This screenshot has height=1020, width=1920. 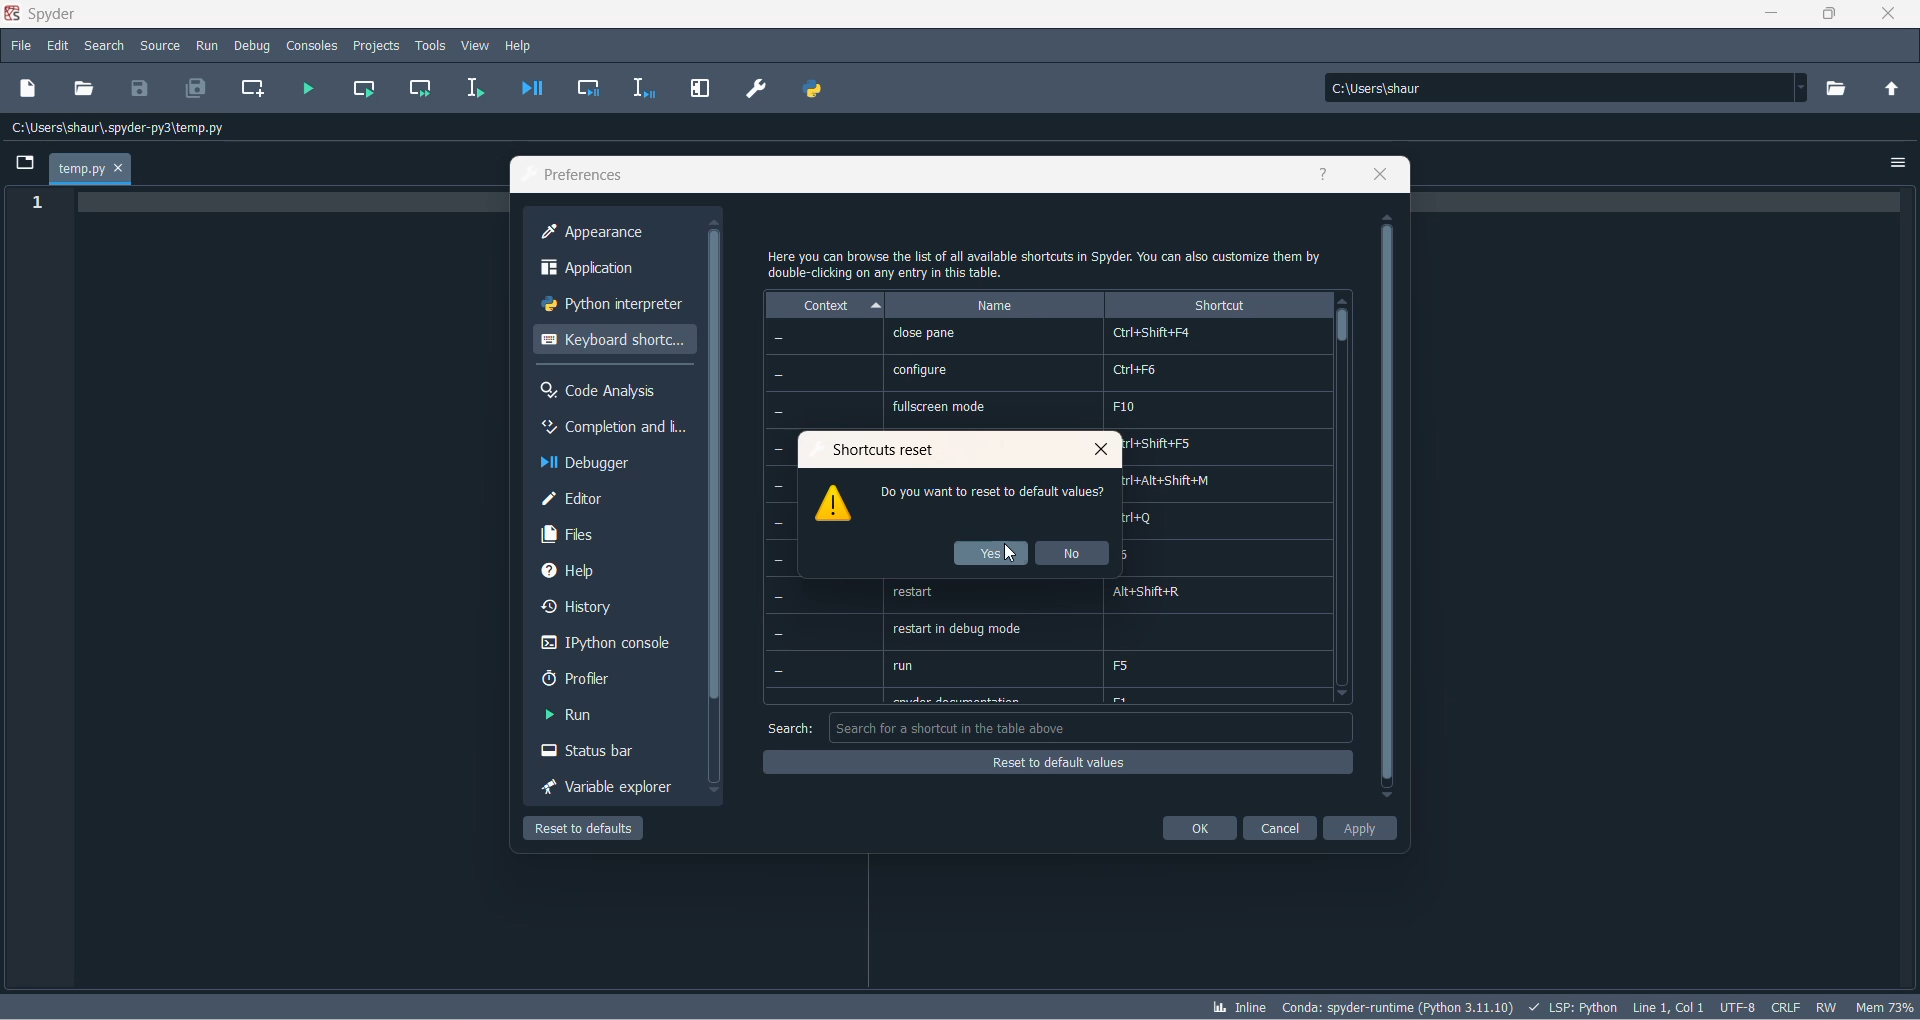 What do you see at coordinates (1841, 90) in the screenshot?
I see `working directory` at bounding box center [1841, 90].